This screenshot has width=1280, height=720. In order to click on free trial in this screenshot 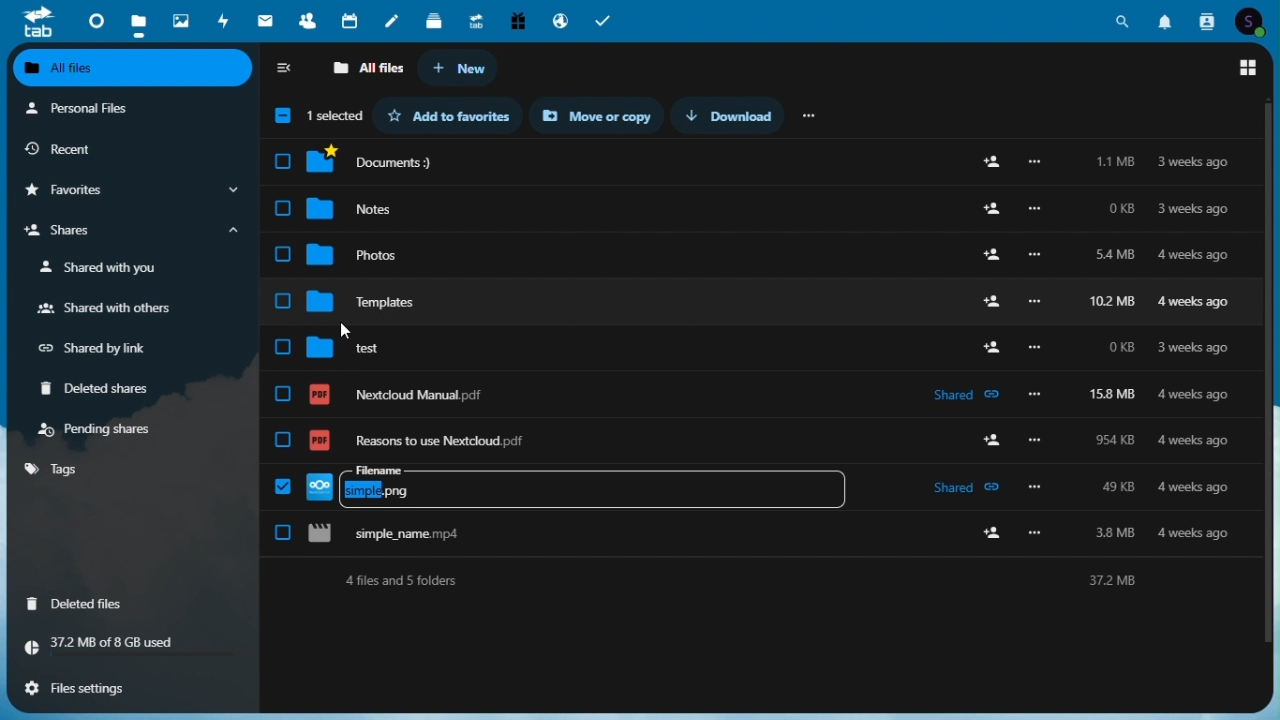, I will do `click(516, 19)`.